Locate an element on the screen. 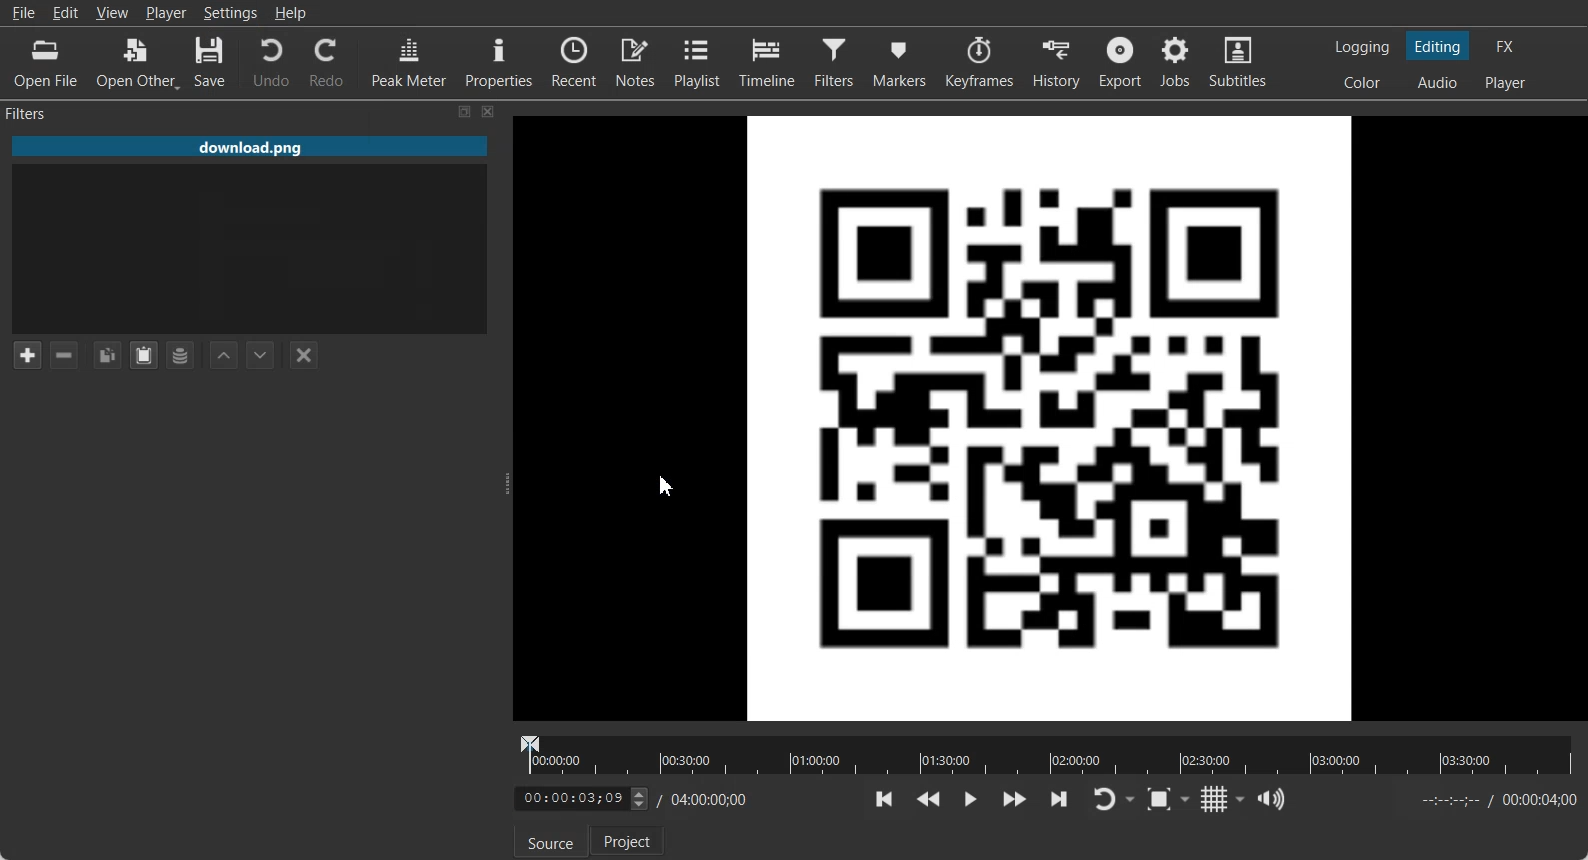 Image resolution: width=1588 pixels, height=860 pixels. Skip to the next point is located at coordinates (1058, 799).